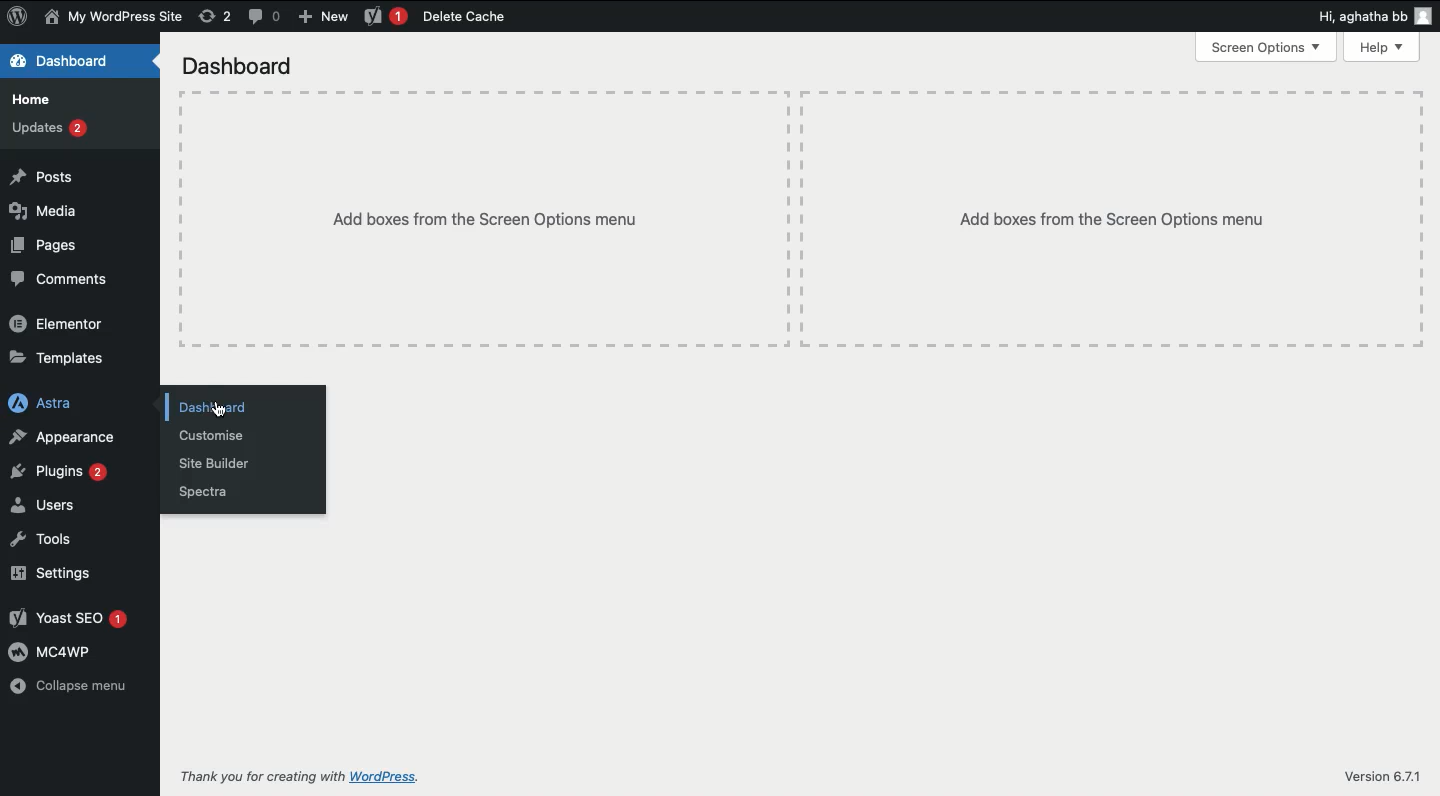  I want to click on Home, so click(31, 100).